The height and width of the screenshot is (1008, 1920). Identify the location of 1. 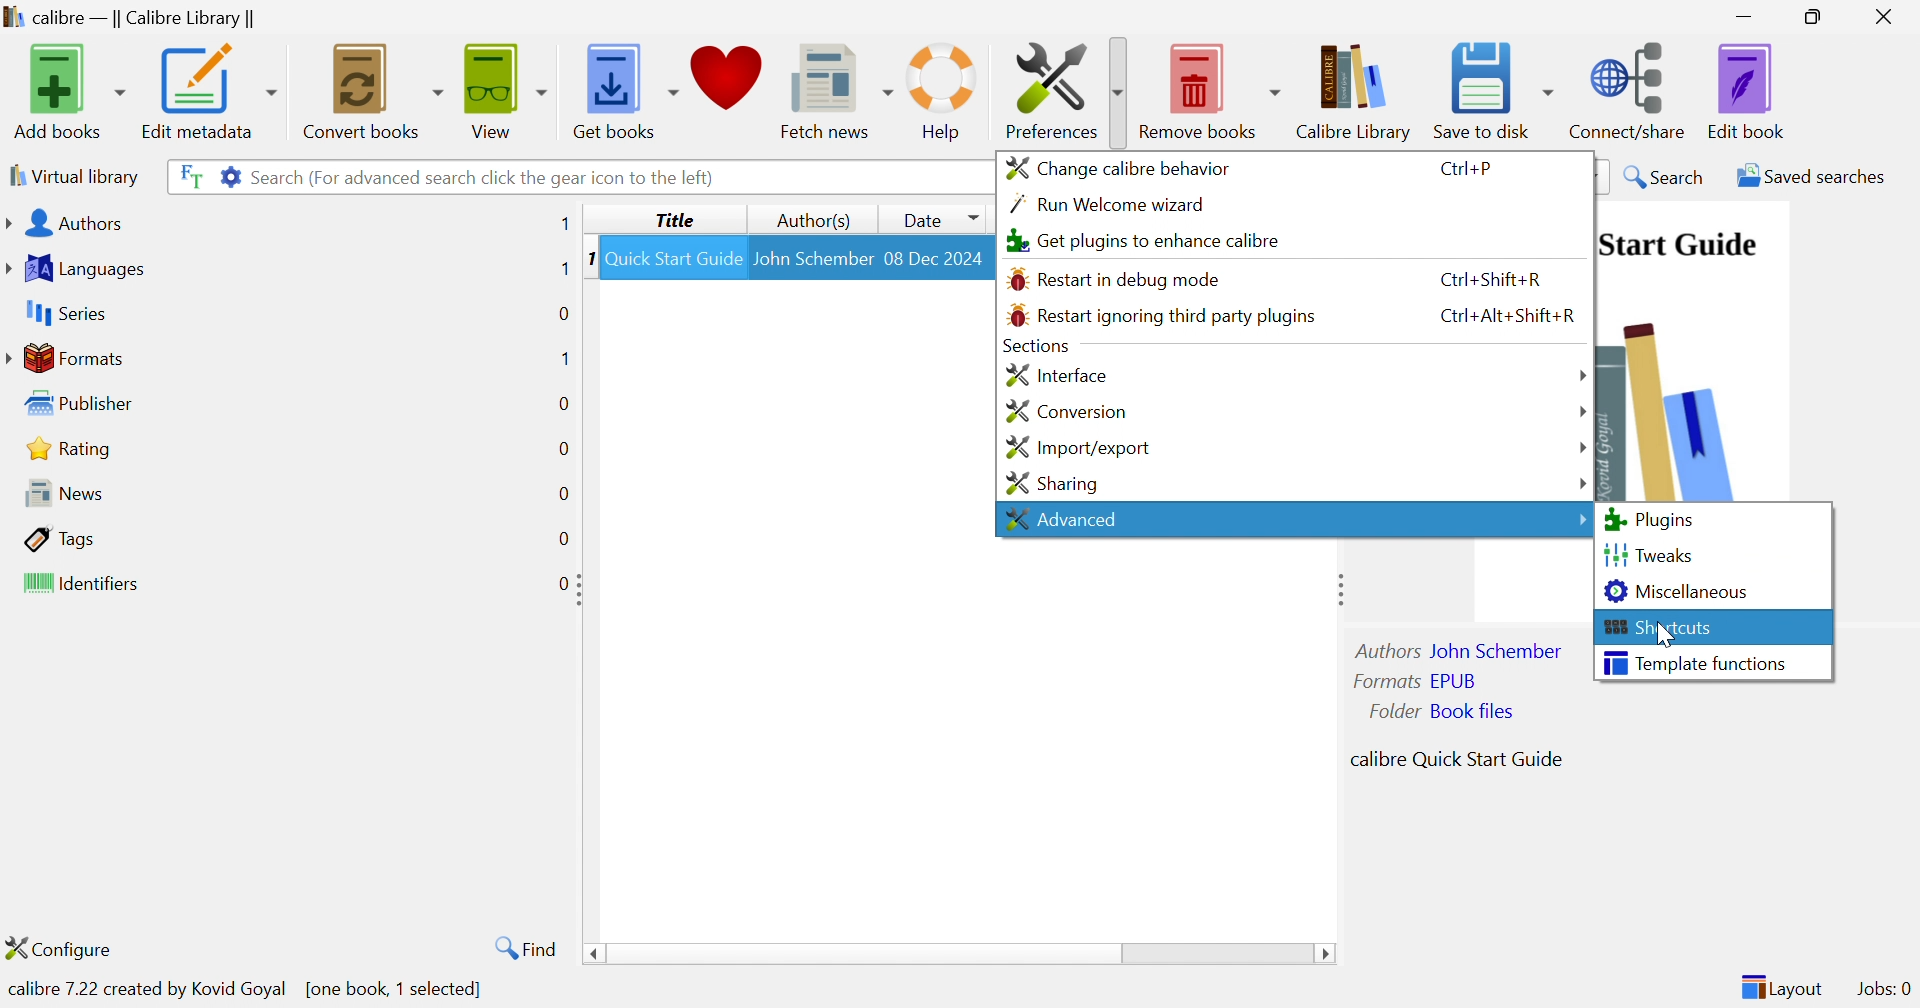
(563, 357).